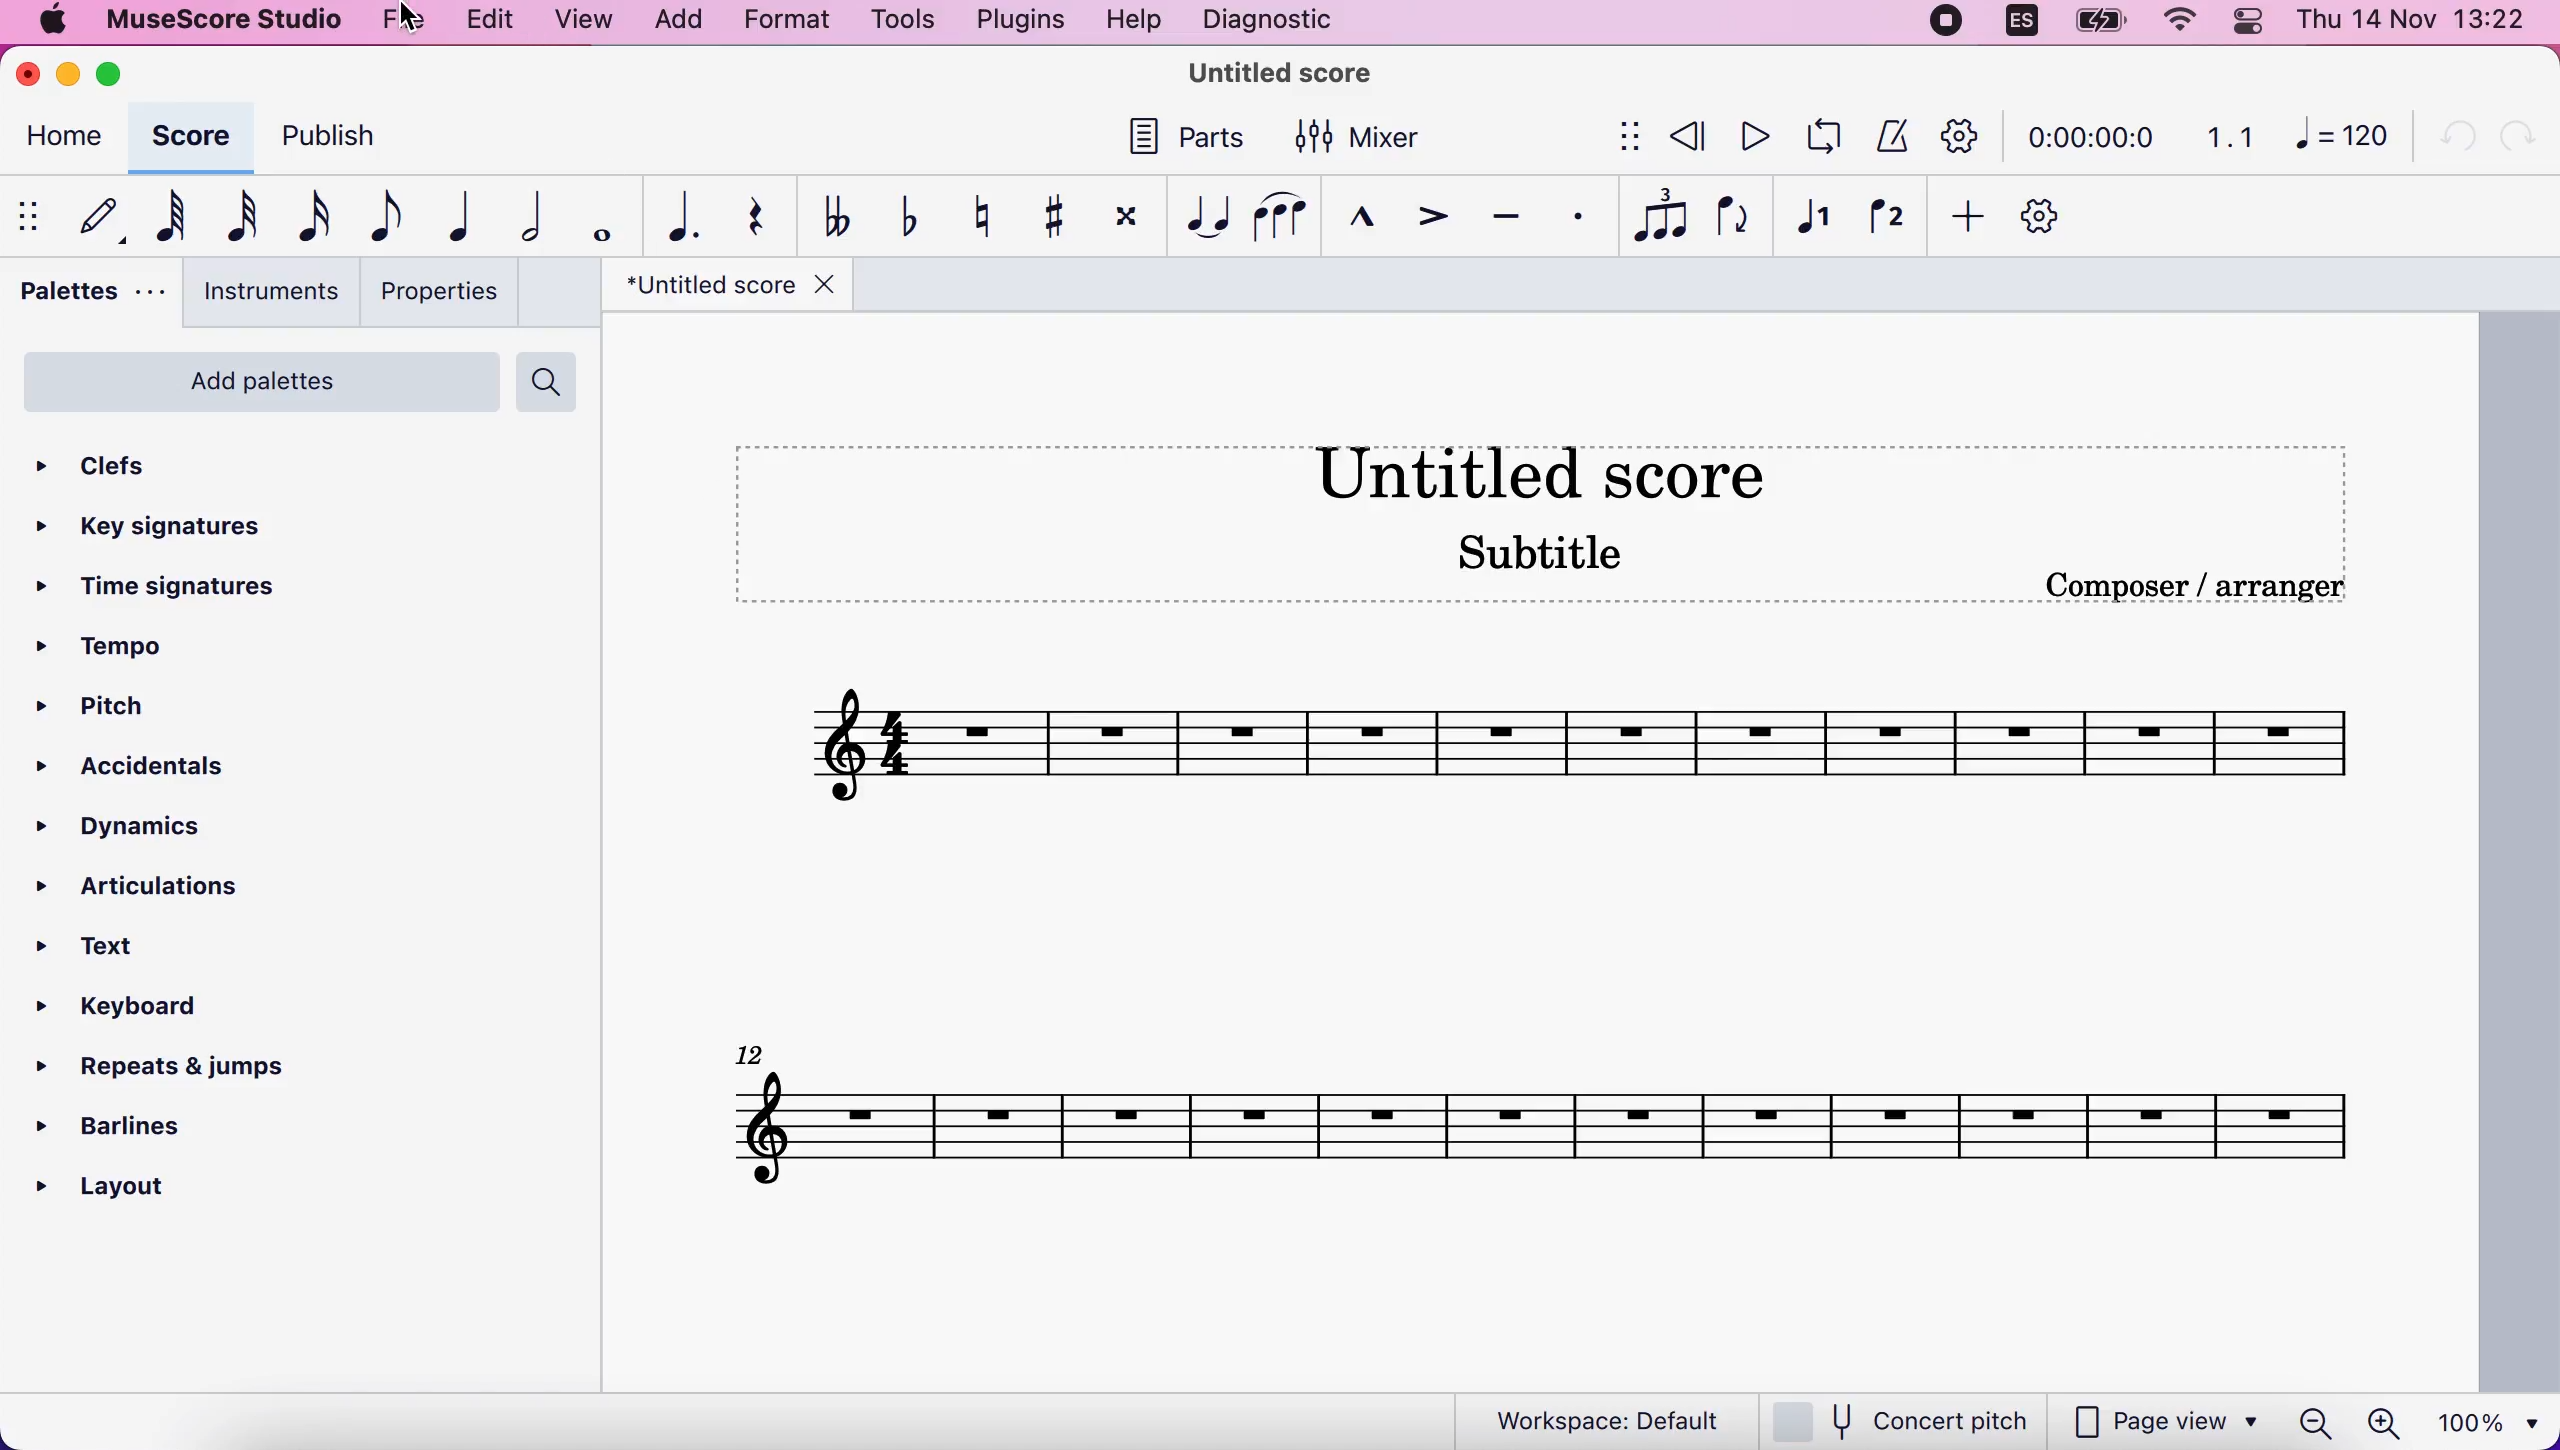 The image size is (2560, 1450). I want to click on 100%, so click(2494, 1420).